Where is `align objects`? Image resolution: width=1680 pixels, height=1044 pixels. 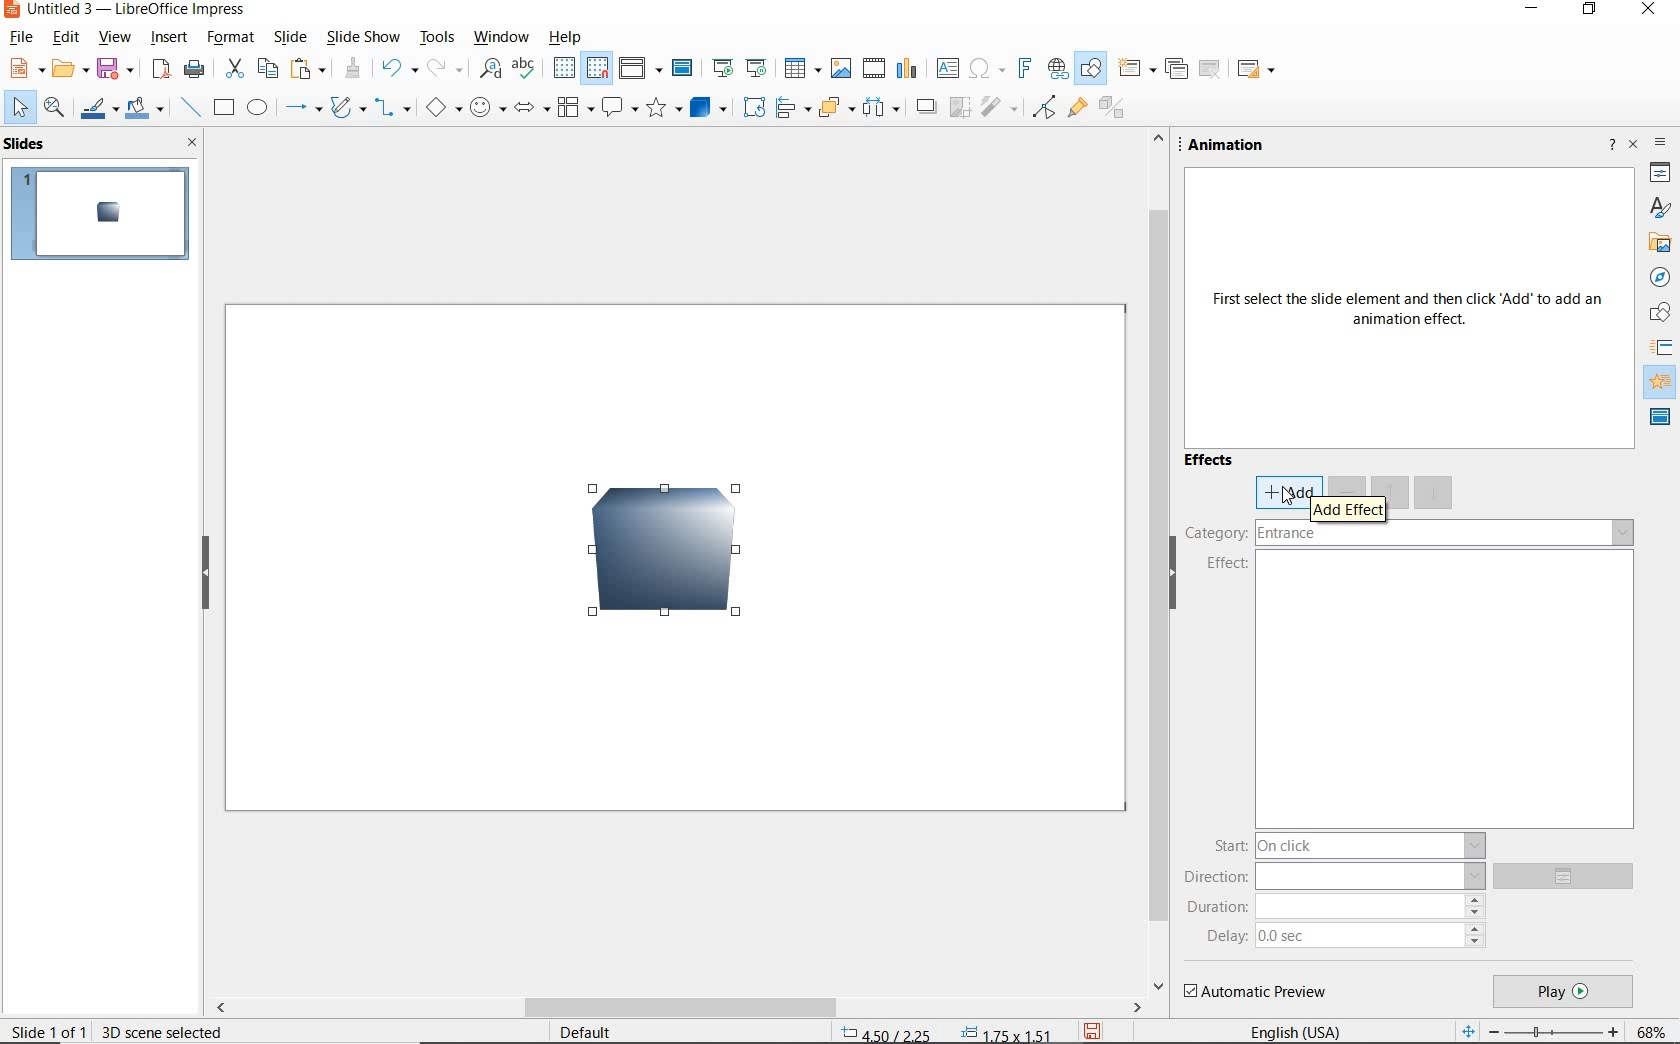
align objects is located at coordinates (792, 107).